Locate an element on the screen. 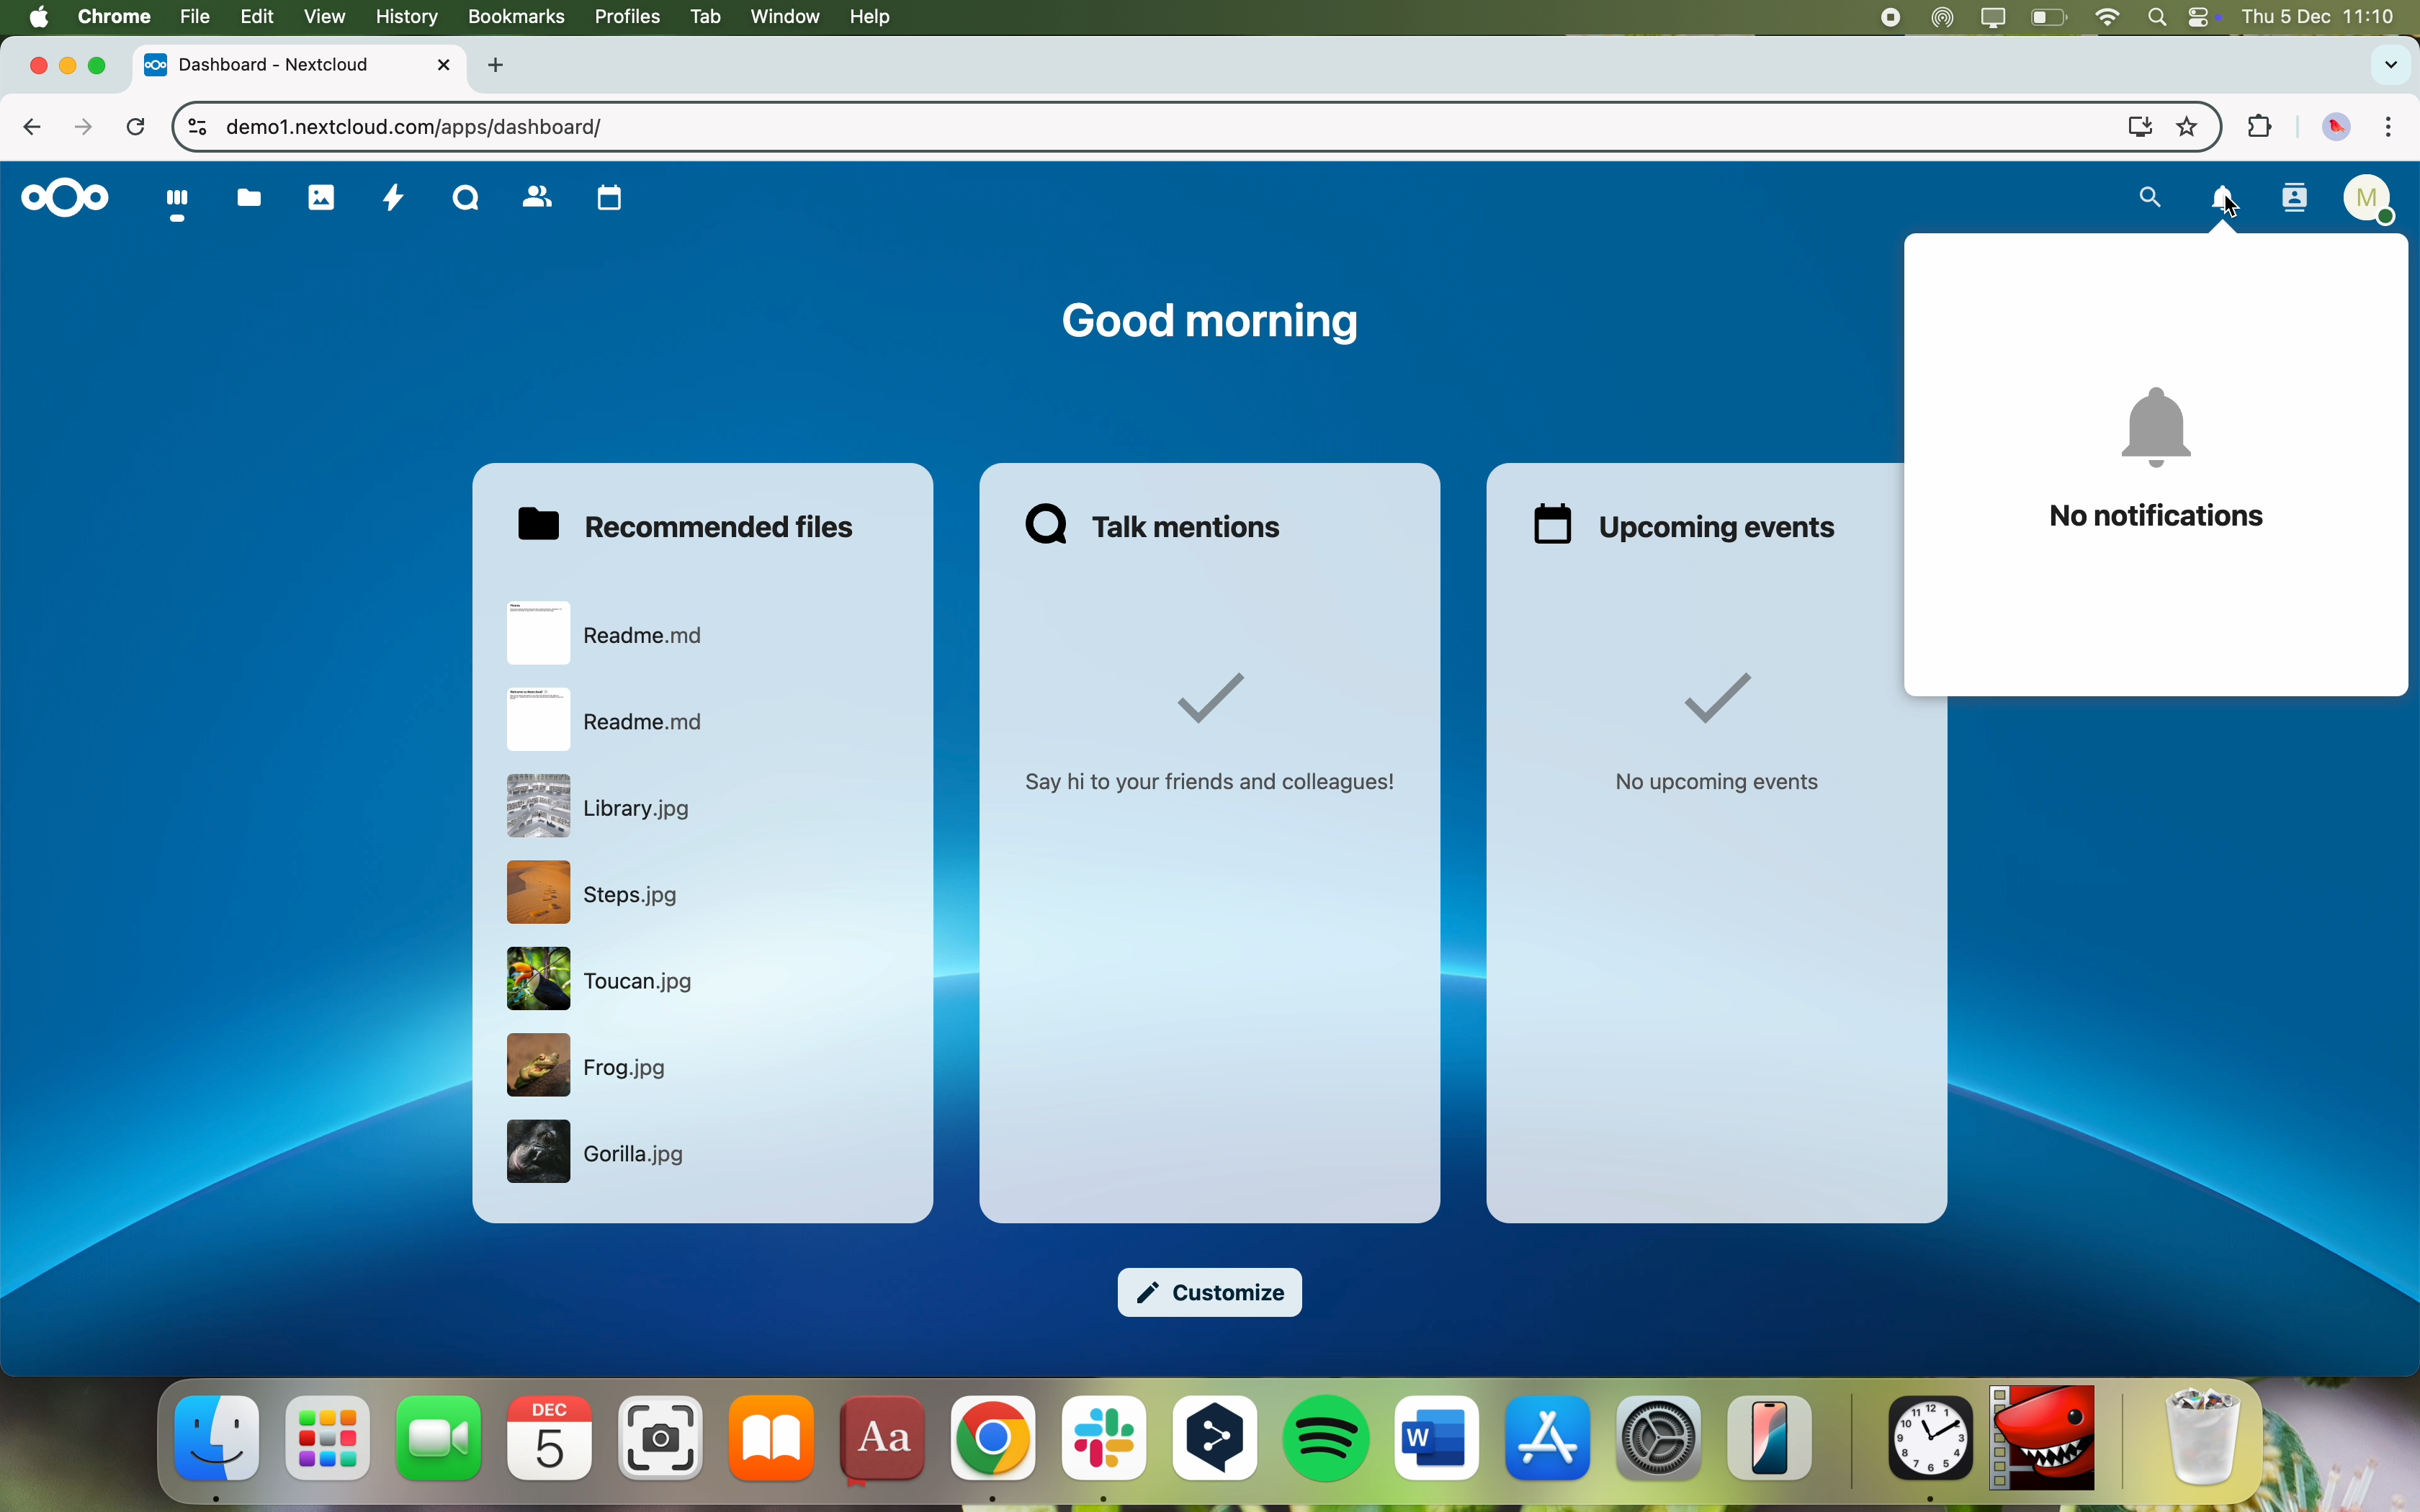 Image resolution: width=2420 pixels, height=1512 pixels. calendar is located at coordinates (553, 1438).